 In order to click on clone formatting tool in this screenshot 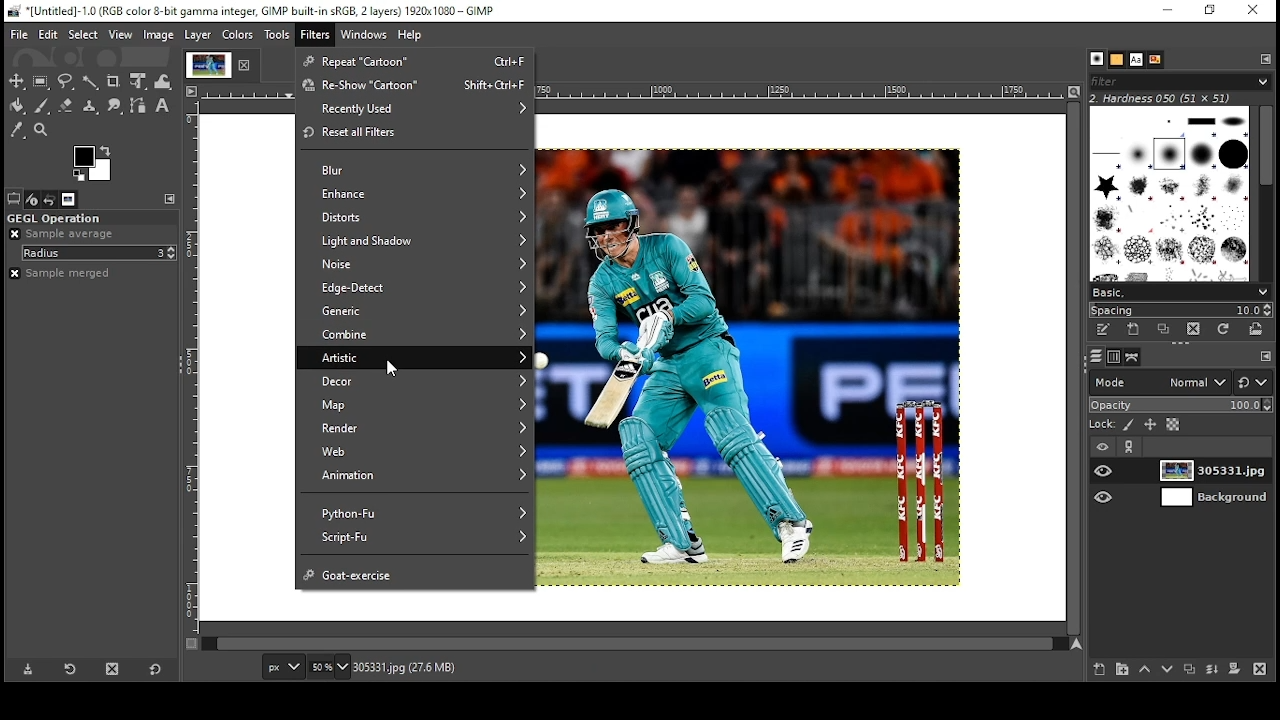, I will do `click(90, 106)`.